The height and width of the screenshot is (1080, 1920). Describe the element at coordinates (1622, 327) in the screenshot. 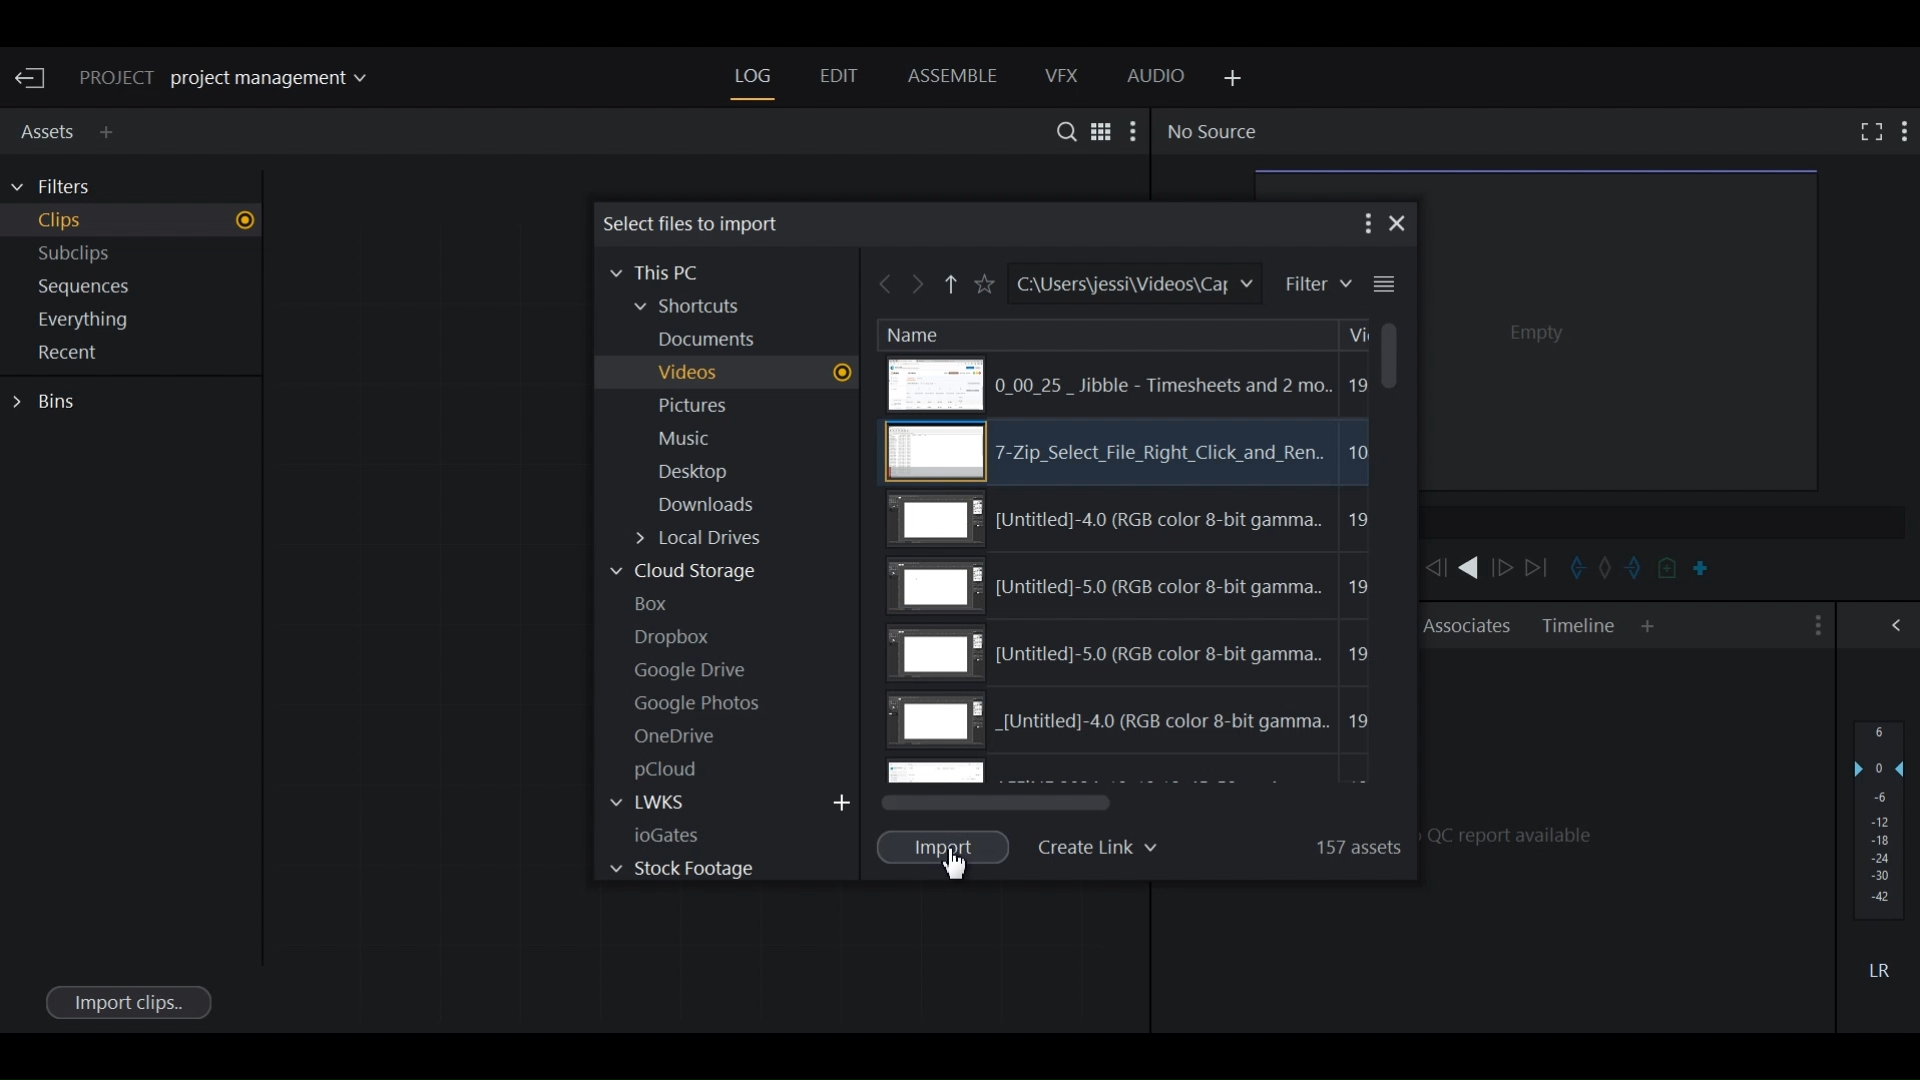

I see `Media Viewer` at that location.